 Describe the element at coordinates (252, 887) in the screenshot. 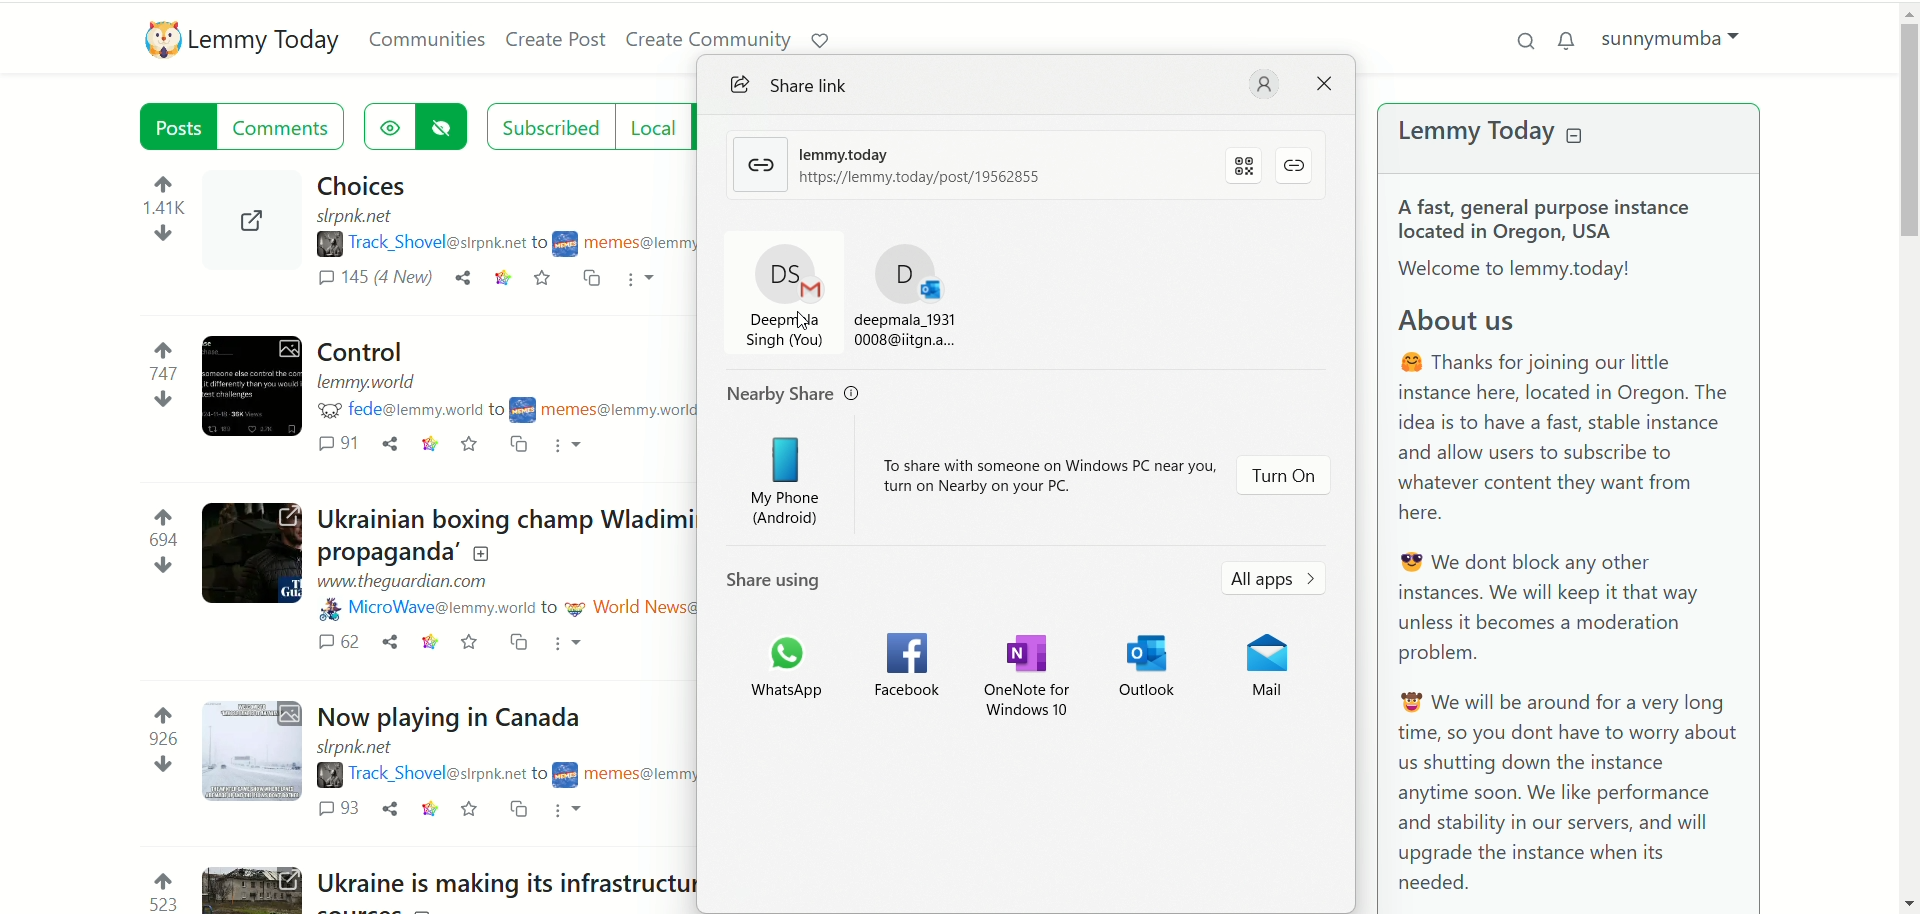

I see `Expand the post with the image` at that location.